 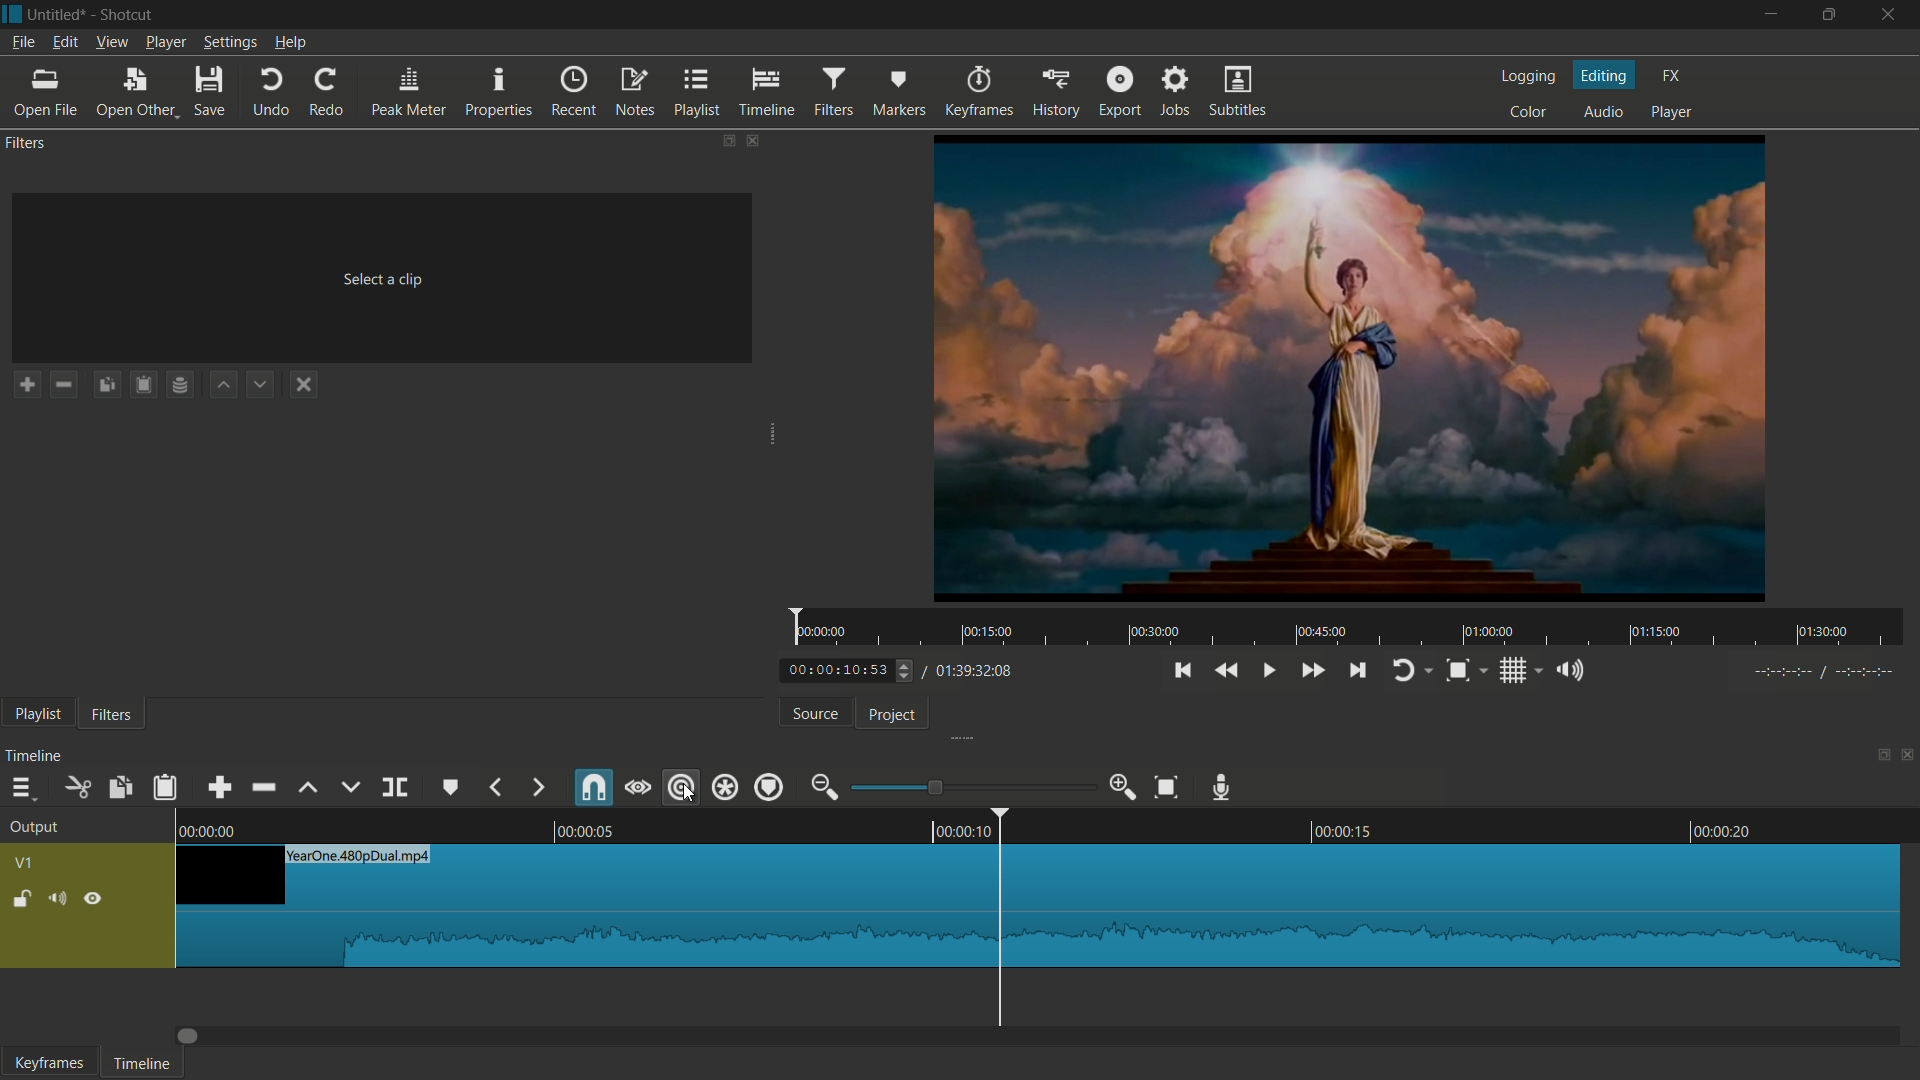 What do you see at coordinates (265, 787) in the screenshot?
I see `ripple delete` at bounding box center [265, 787].